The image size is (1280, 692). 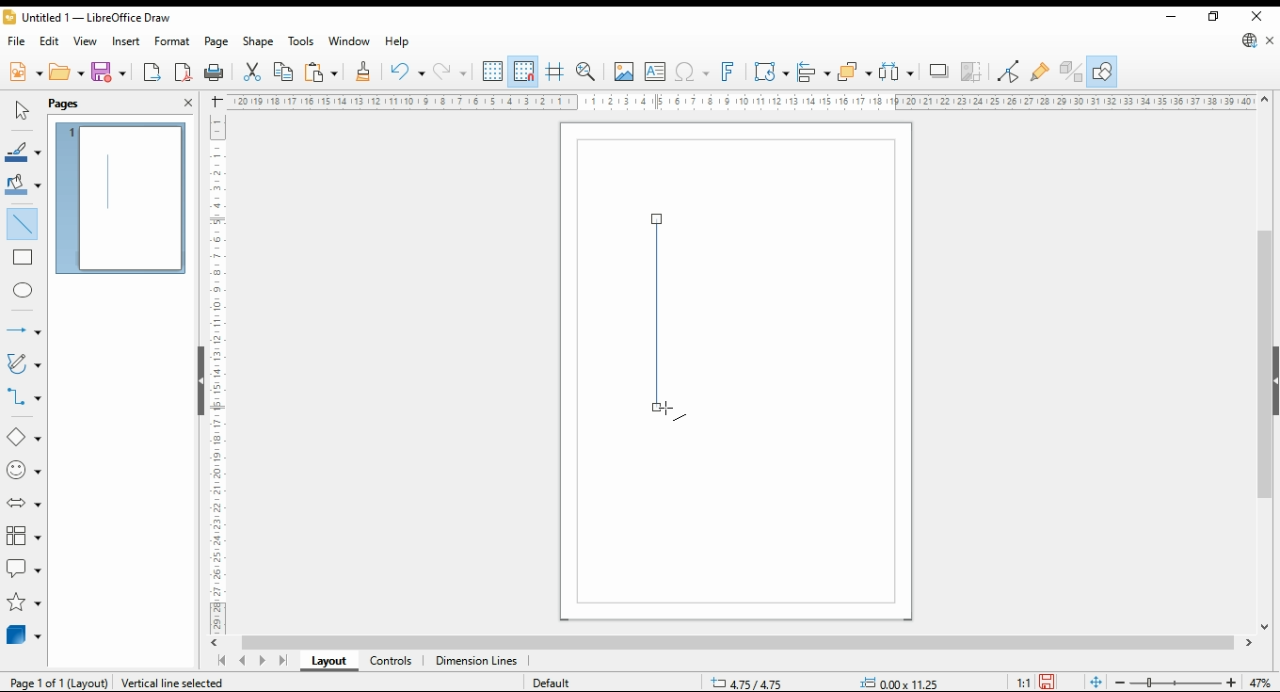 What do you see at coordinates (1010, 71) in the screenshot?
I see `toggle point edit mode` at bounding box center [1010, 71].